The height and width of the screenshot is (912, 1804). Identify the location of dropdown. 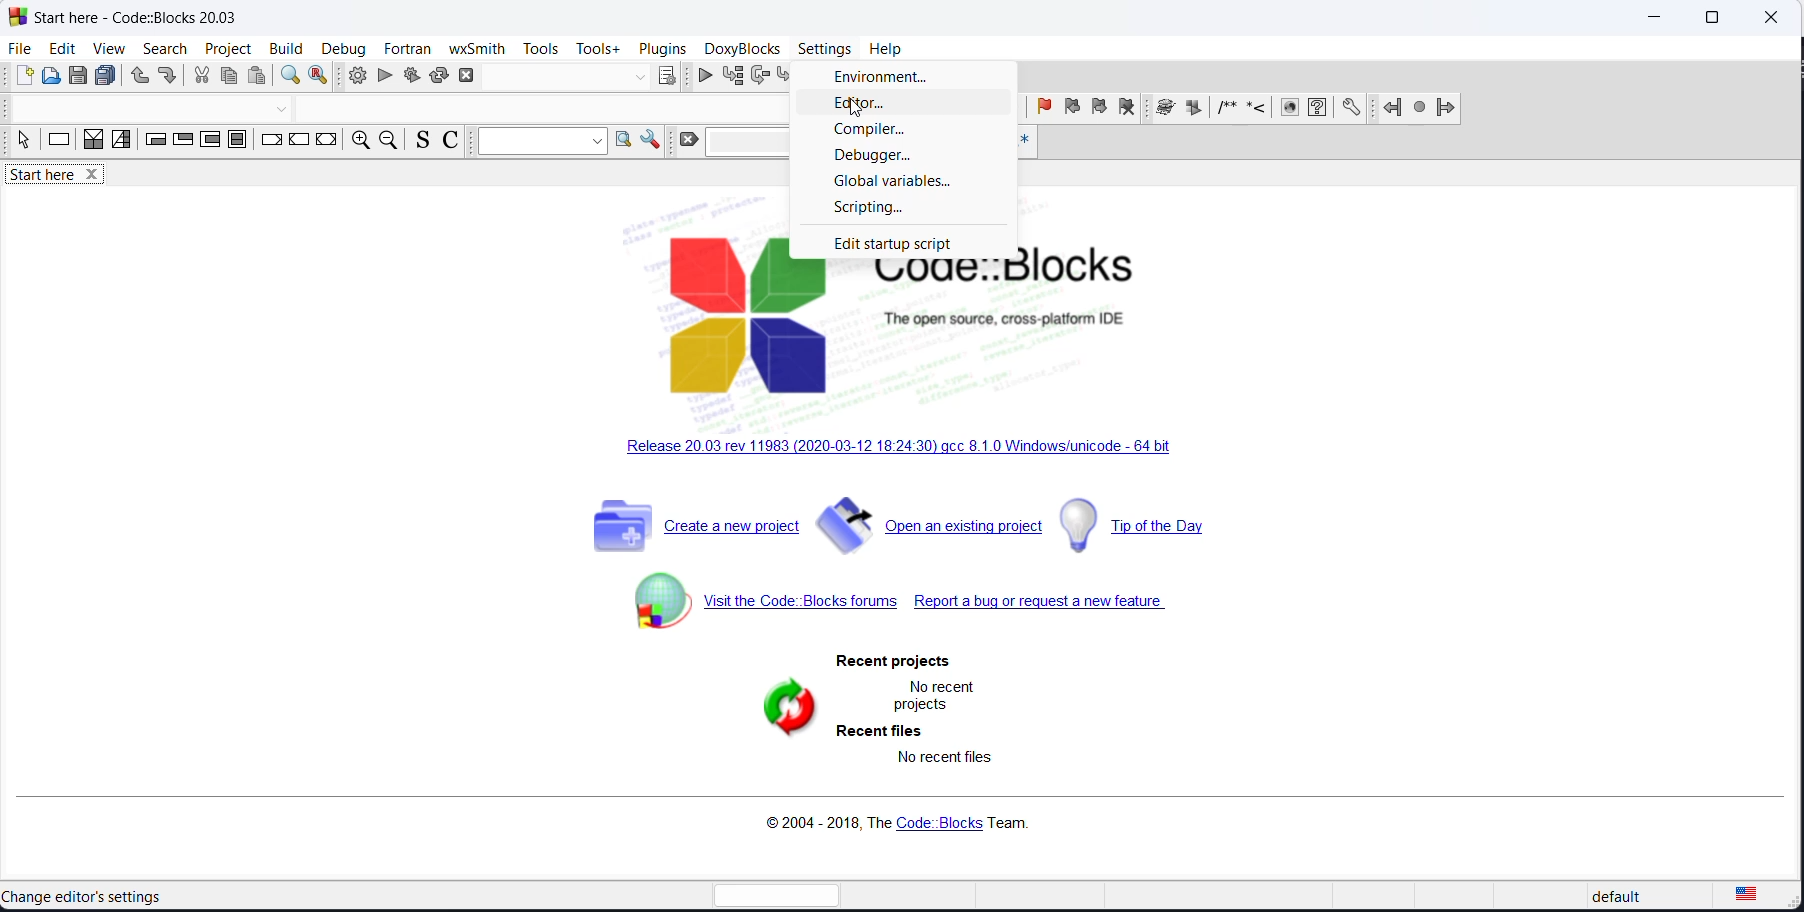
(544, 141).